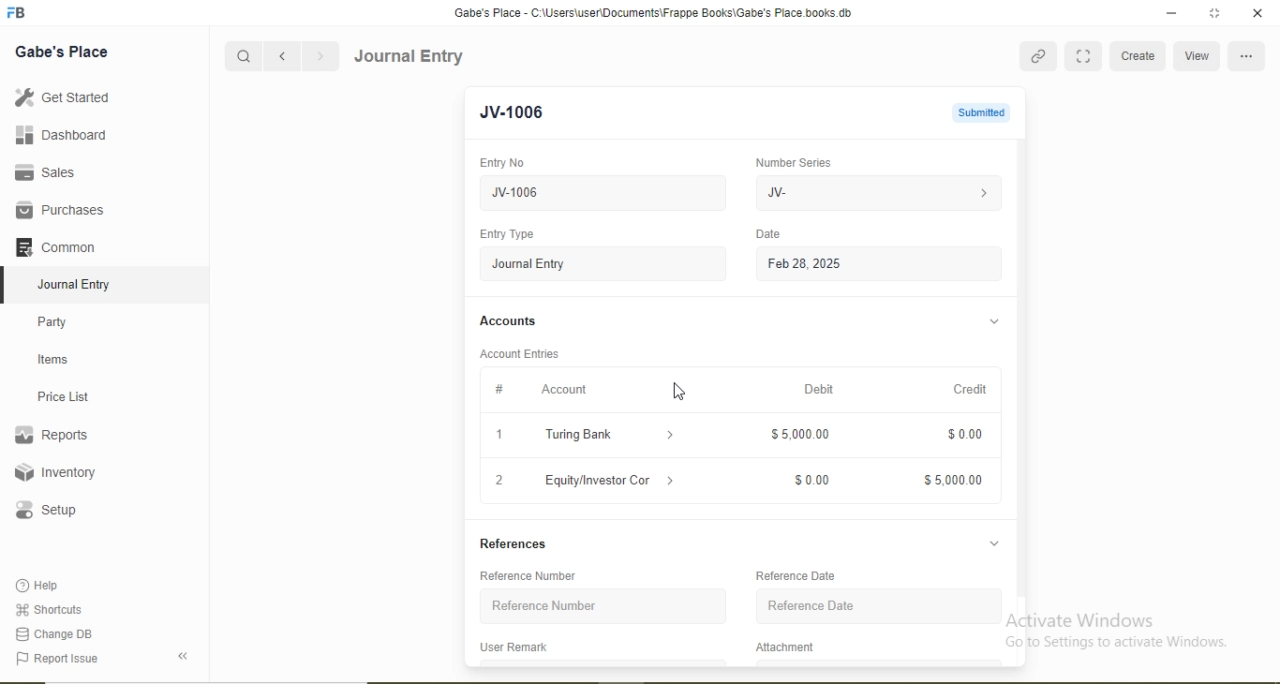 The image size is (1280, 684). Describe the element at coordinates (600, 480) in the screenshot. I see `Equity/Investor Con` at that location.